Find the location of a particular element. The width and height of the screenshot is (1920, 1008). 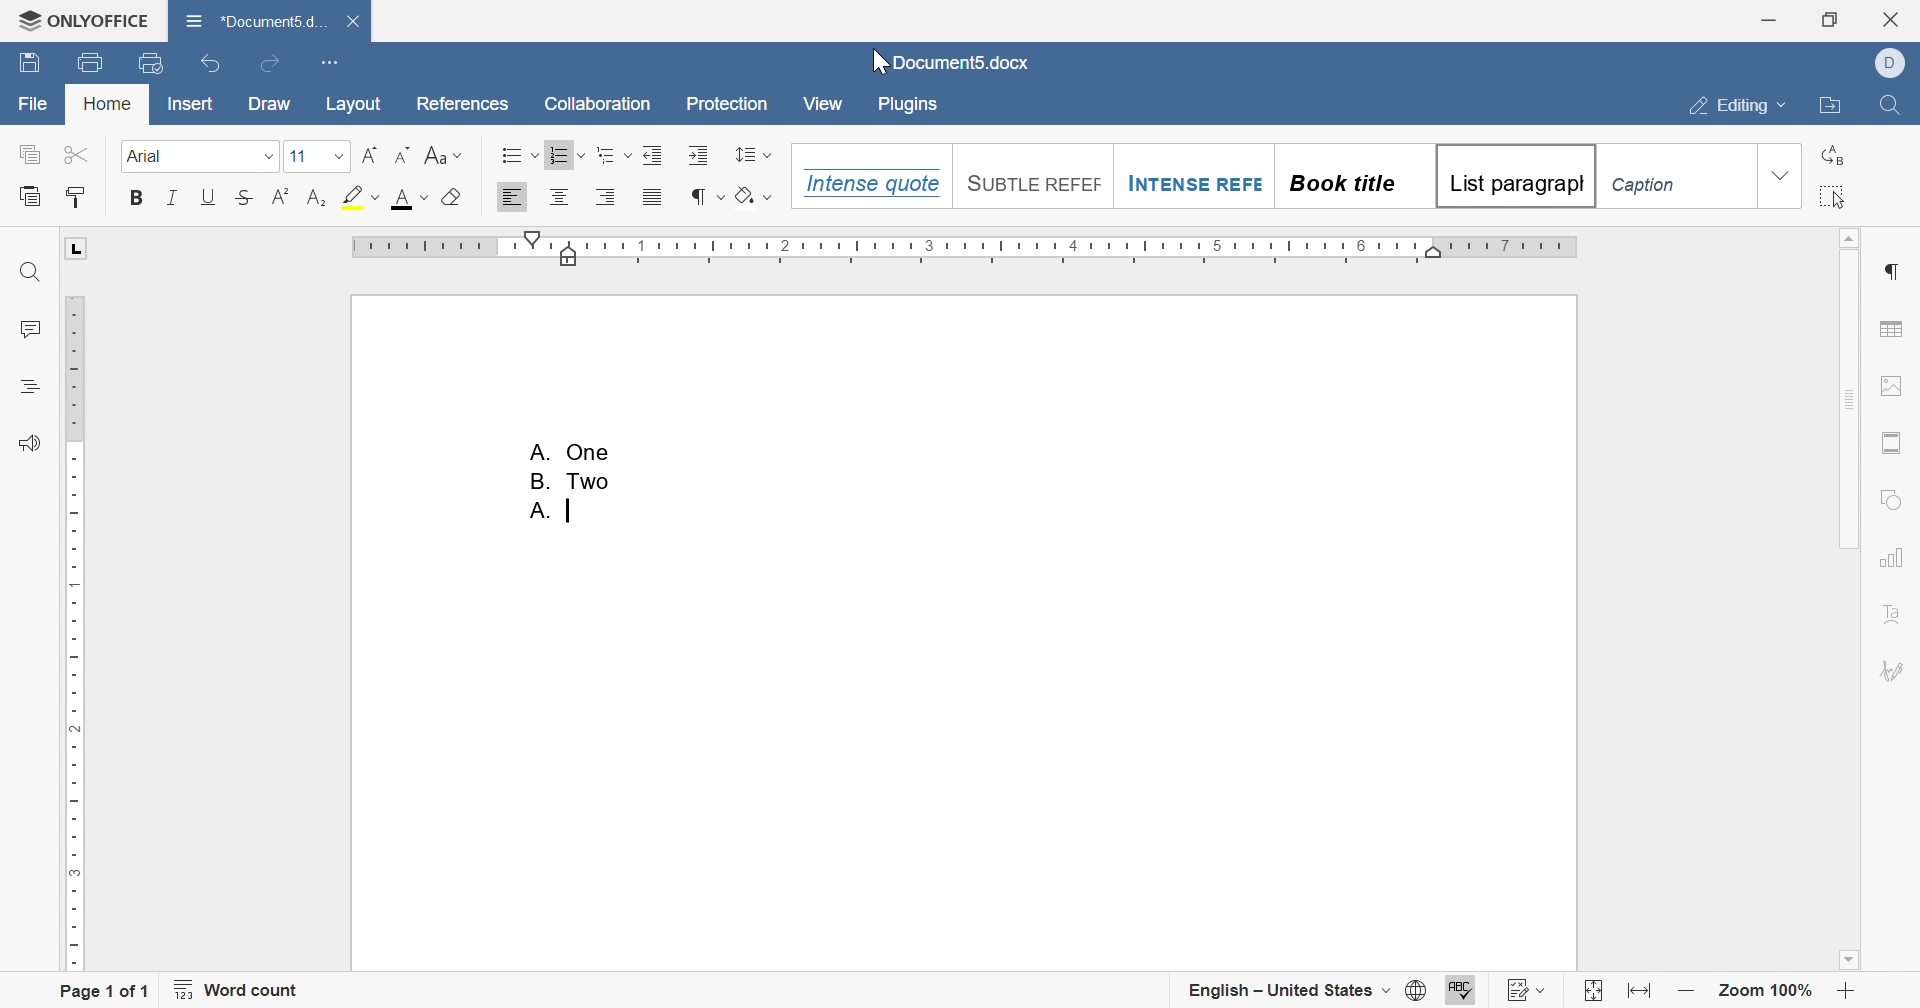

Find is located at coordinates (28, 272).